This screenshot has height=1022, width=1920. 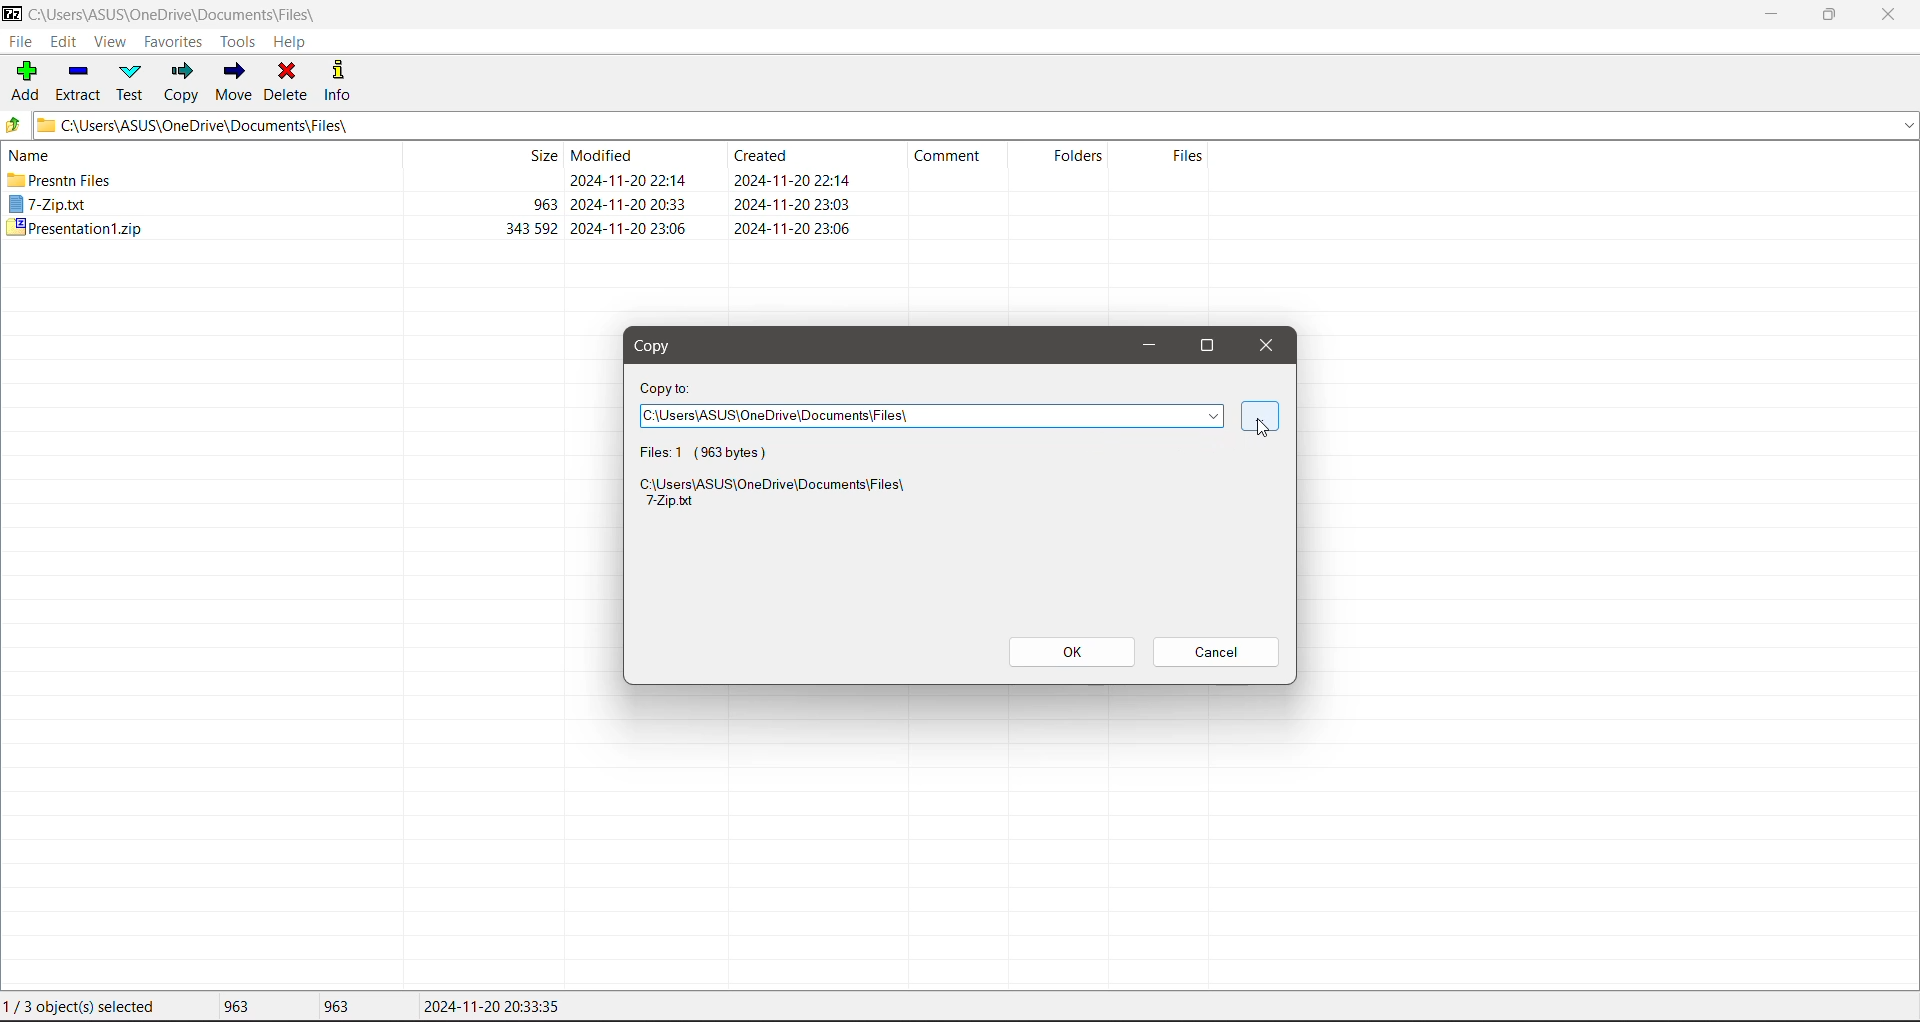 I want to click on Folders, so click(x=1070, y=162).